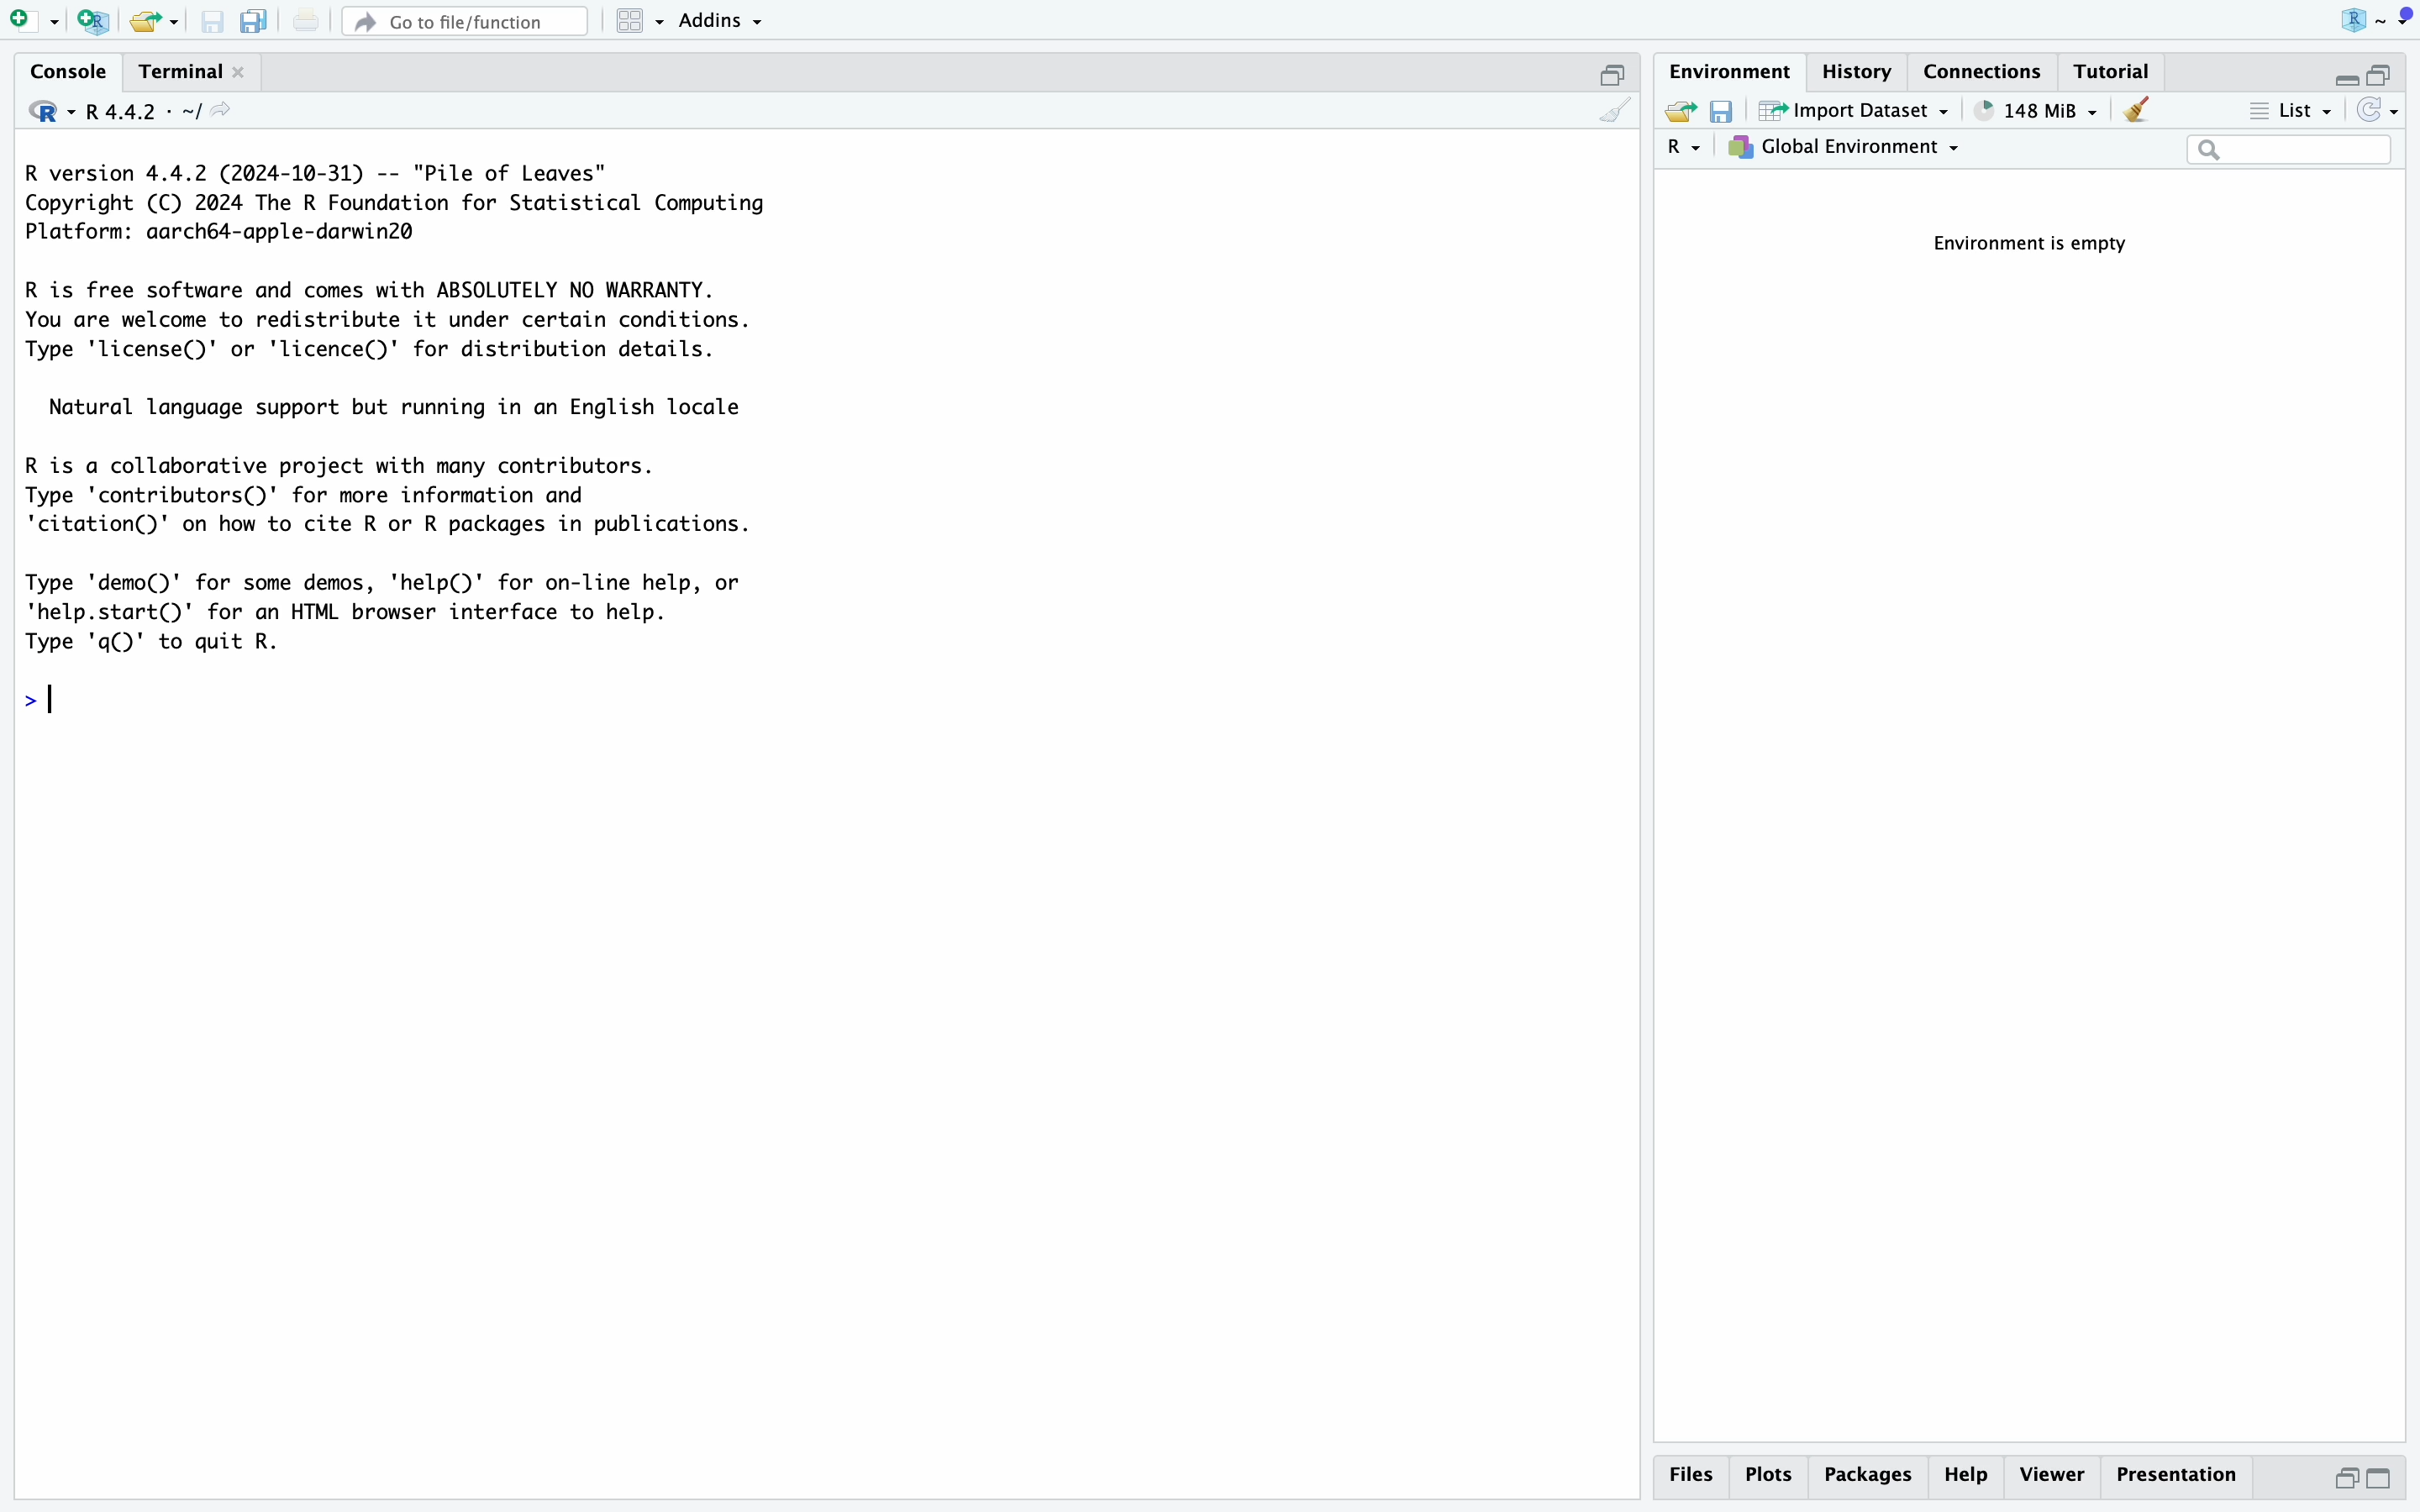  Describe the element at coordinates (90, 19) in the screenshot. I see `create a project` at that location.